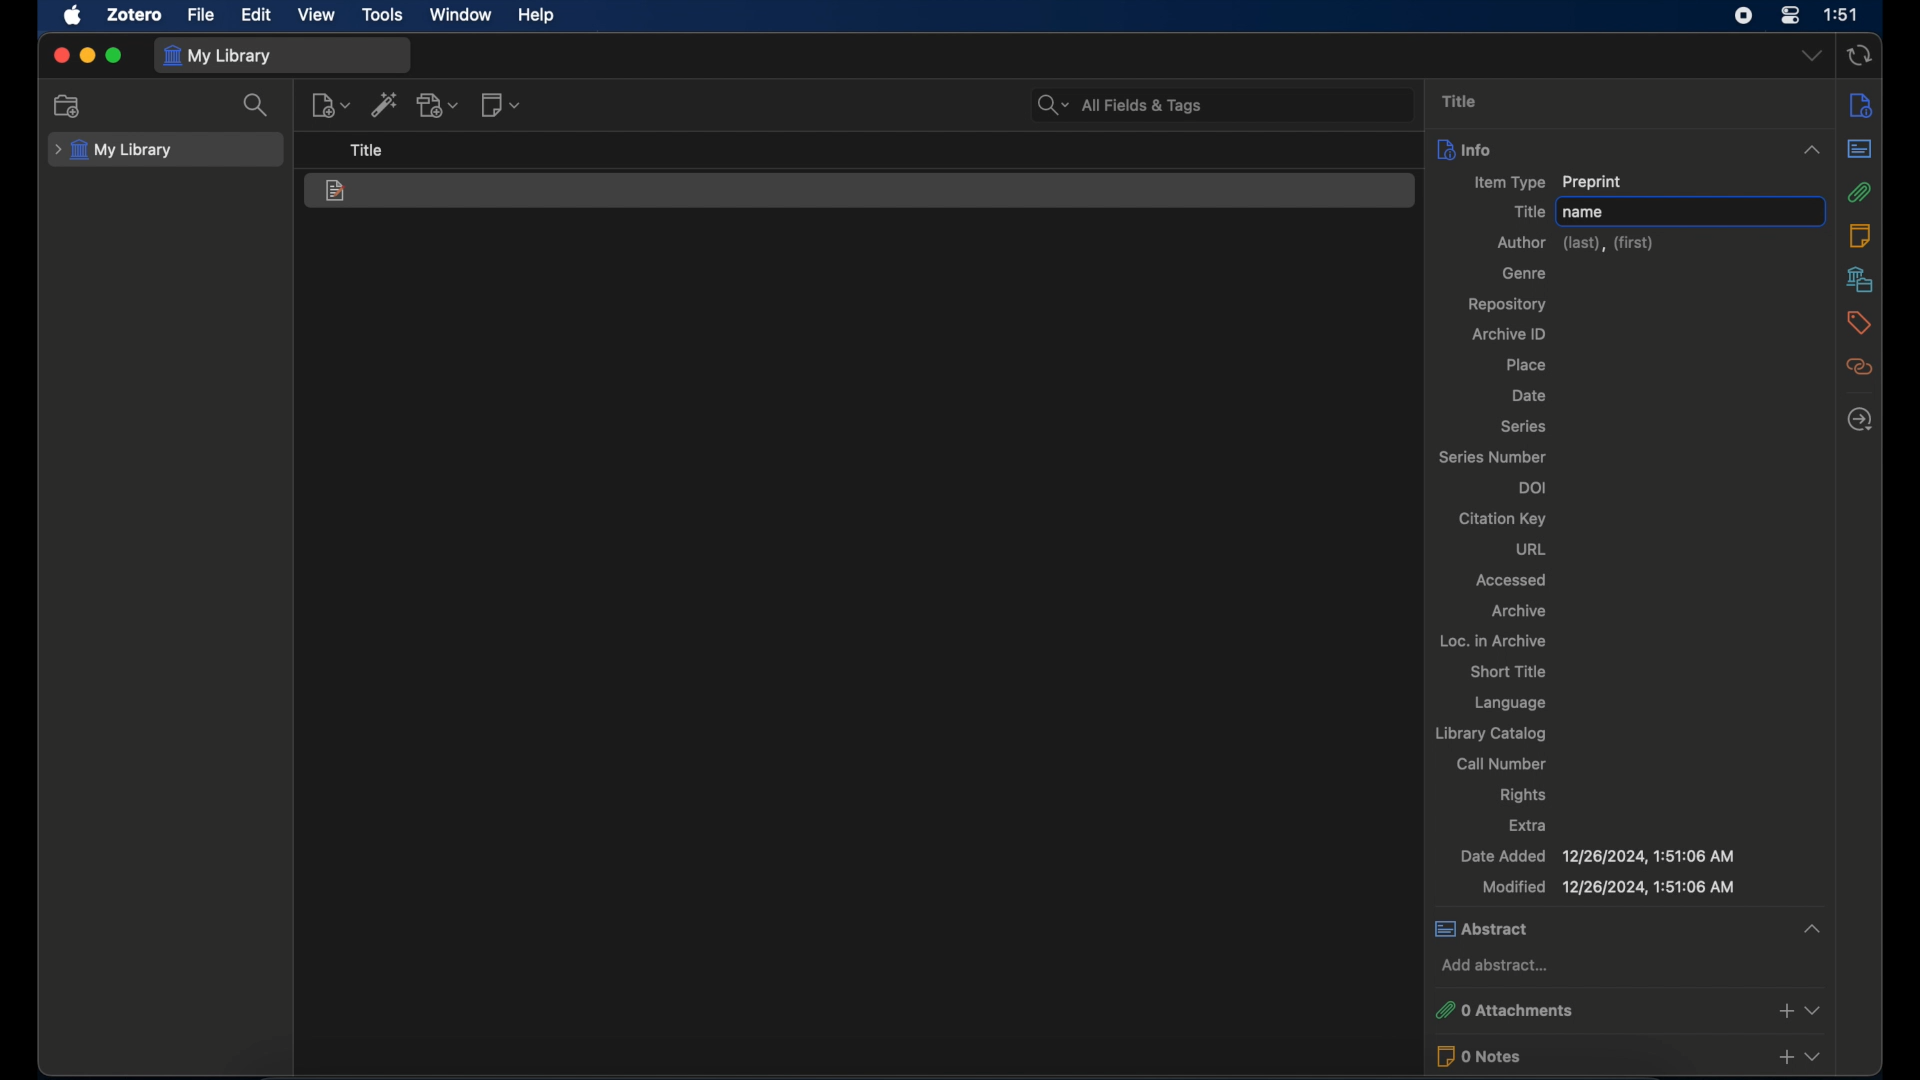 The image size is (1920, 1080). Describe the element at coordinates (86, 55) in the screenshot. I see `minimize` at that location.